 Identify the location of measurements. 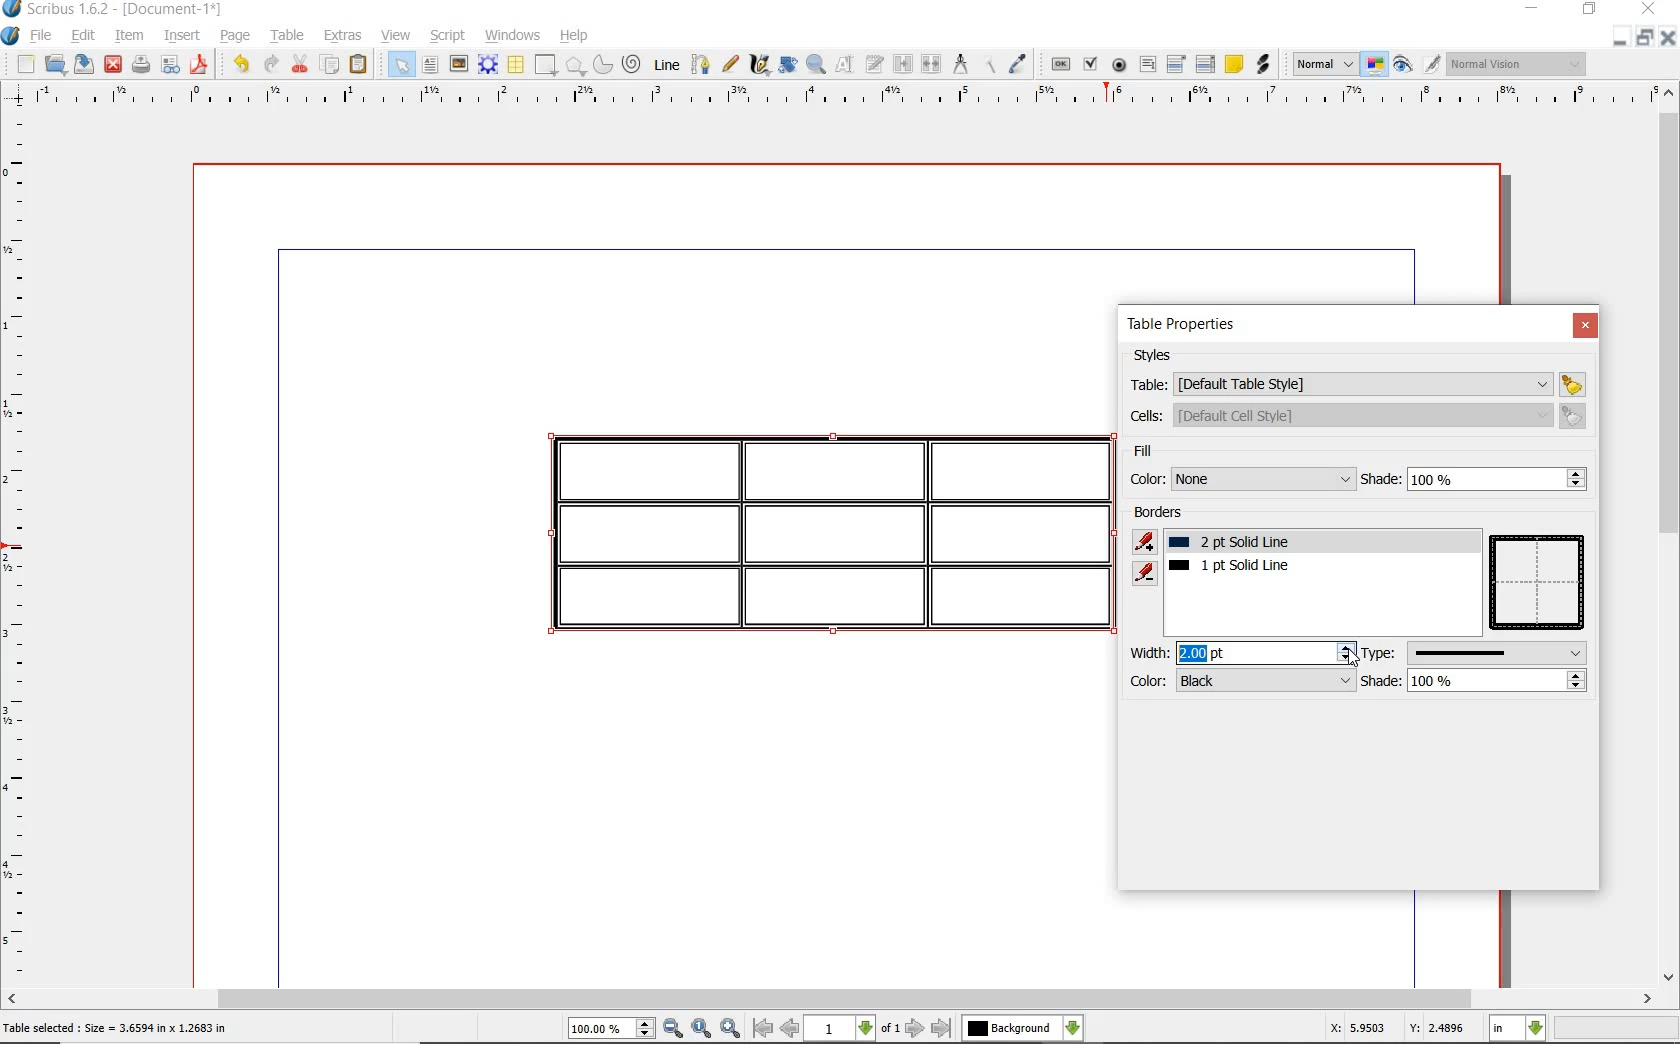
(961, 63).